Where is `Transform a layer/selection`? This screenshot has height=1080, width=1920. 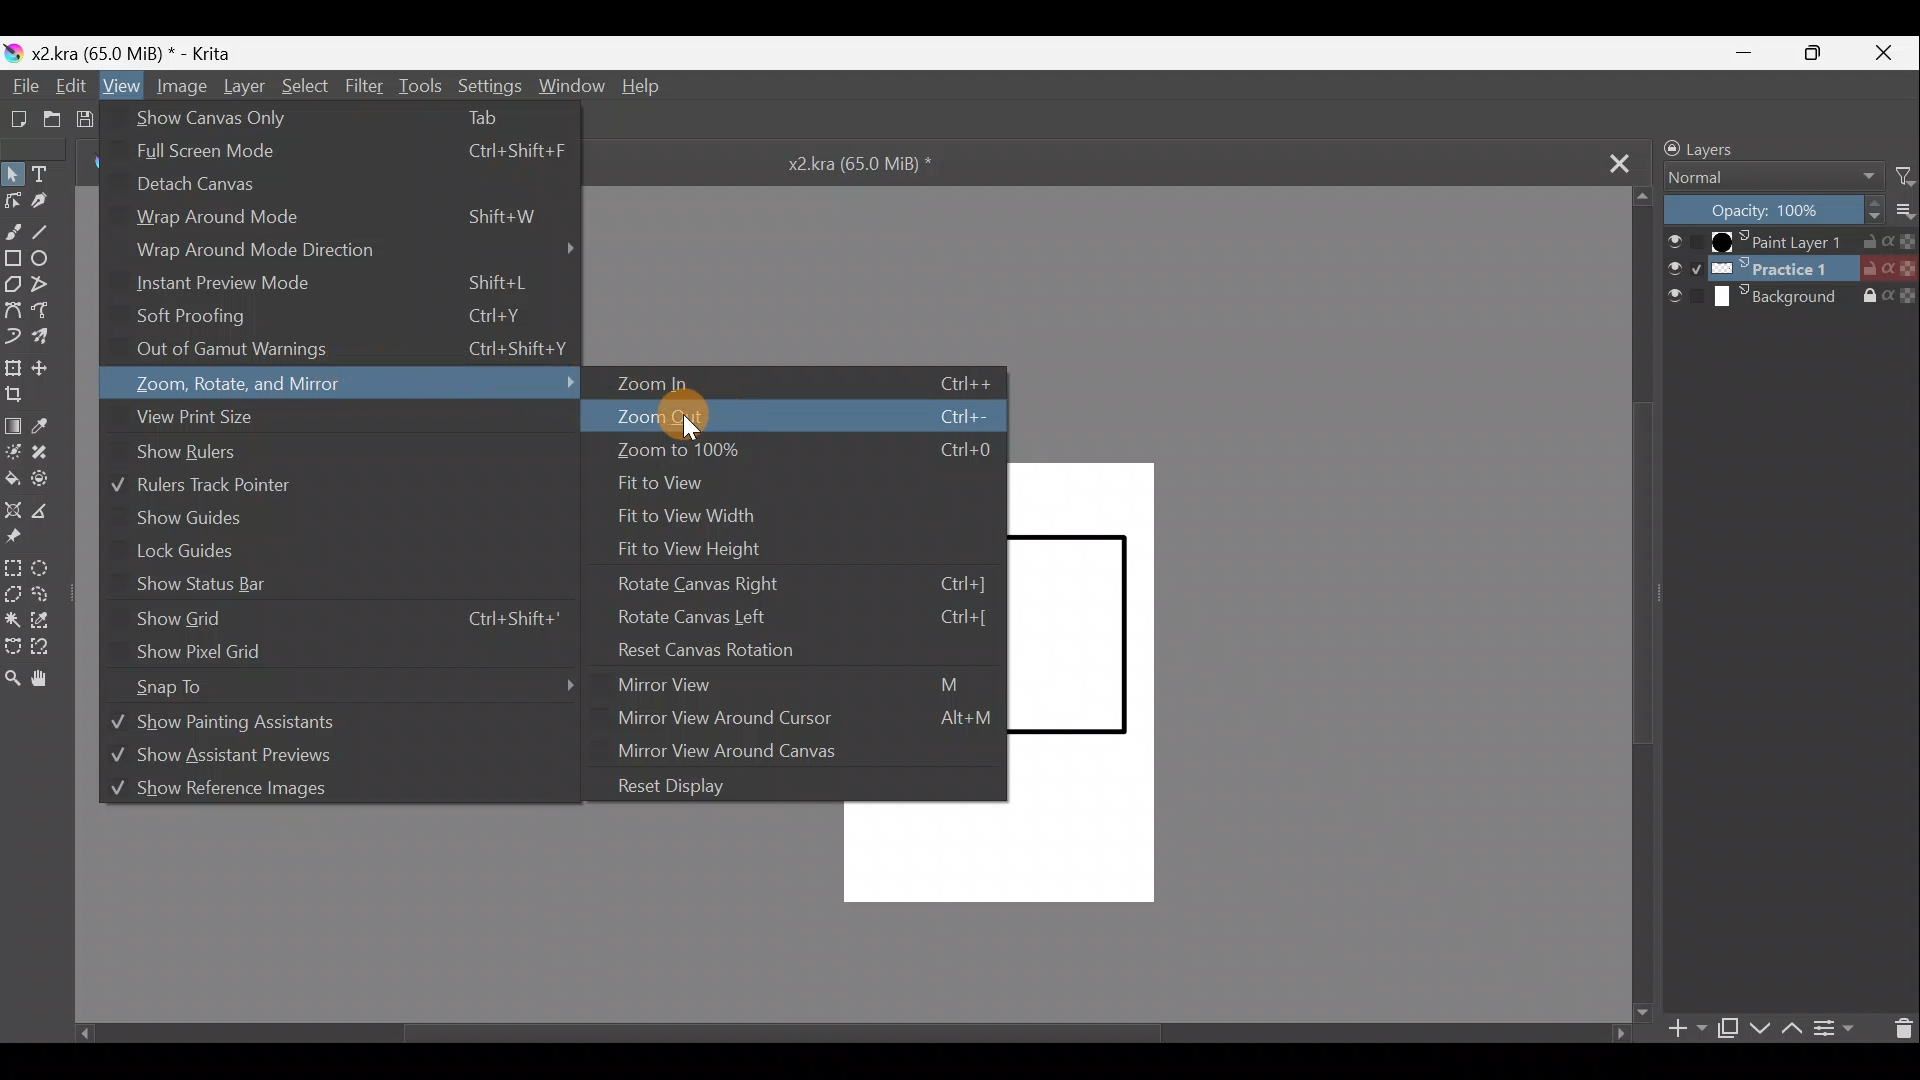
Transform a layer/selection is located at coordinates (14, 369).